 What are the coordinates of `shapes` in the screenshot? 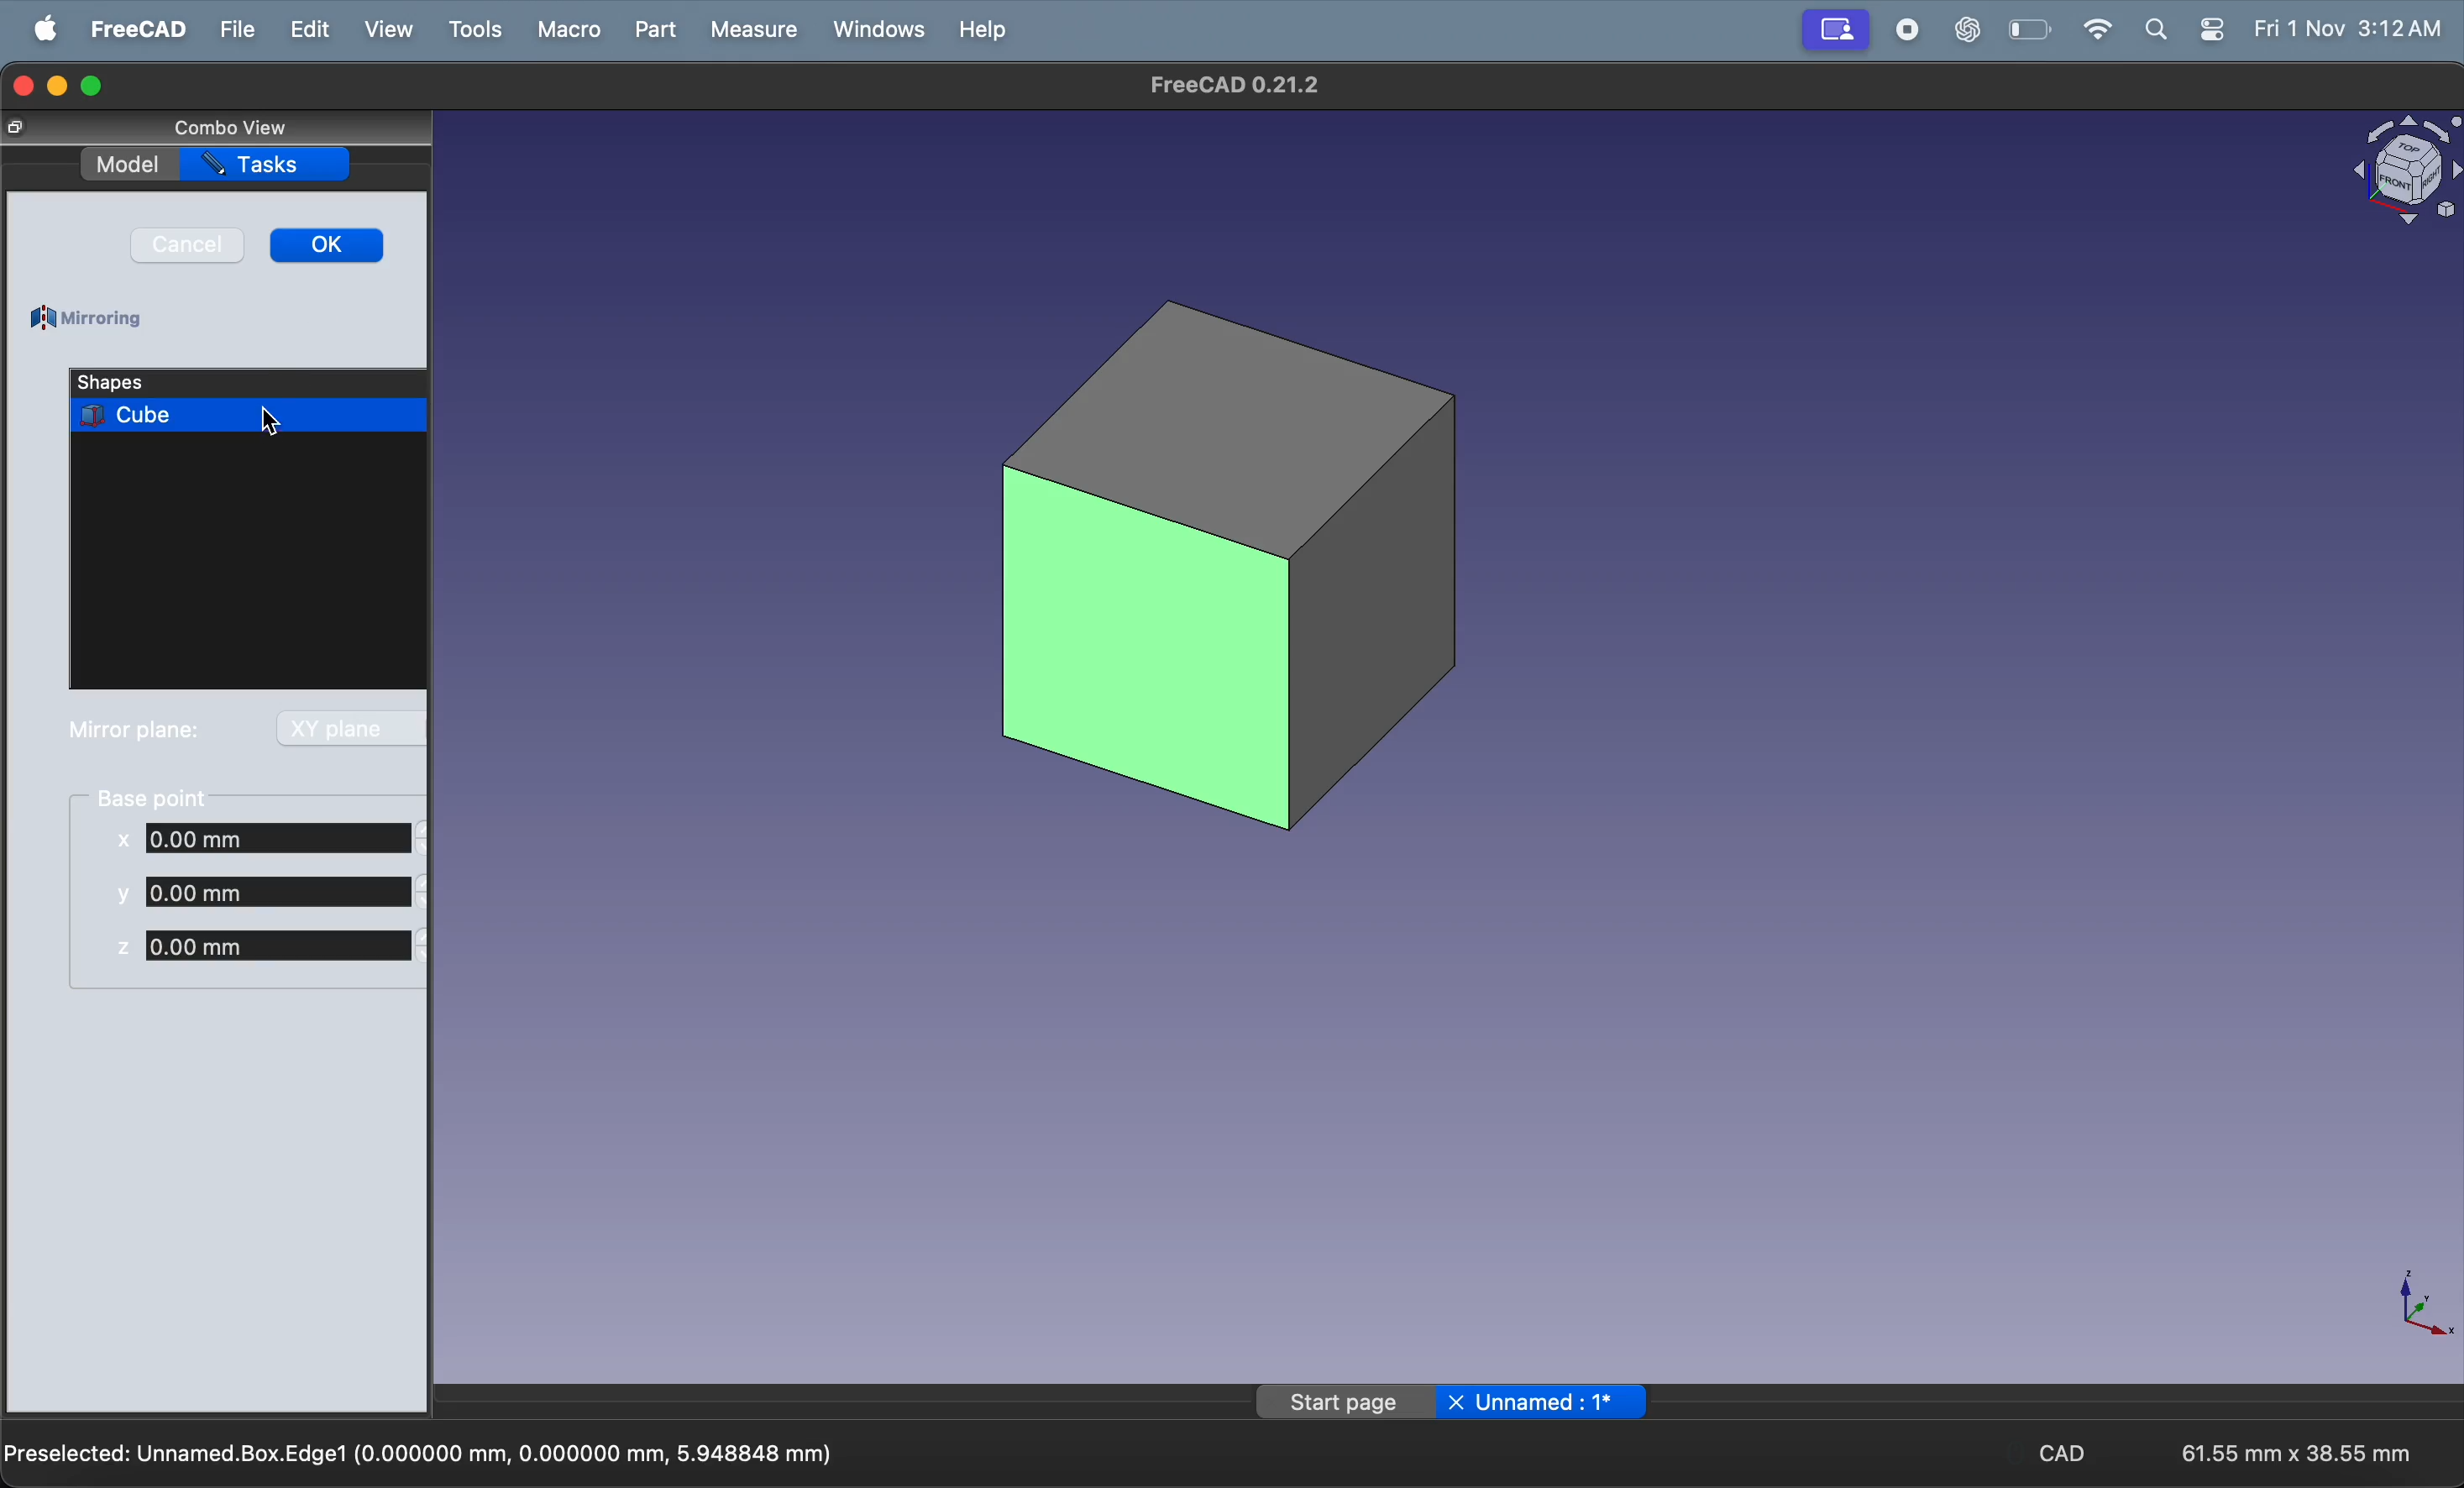 It's located at (179, 381).